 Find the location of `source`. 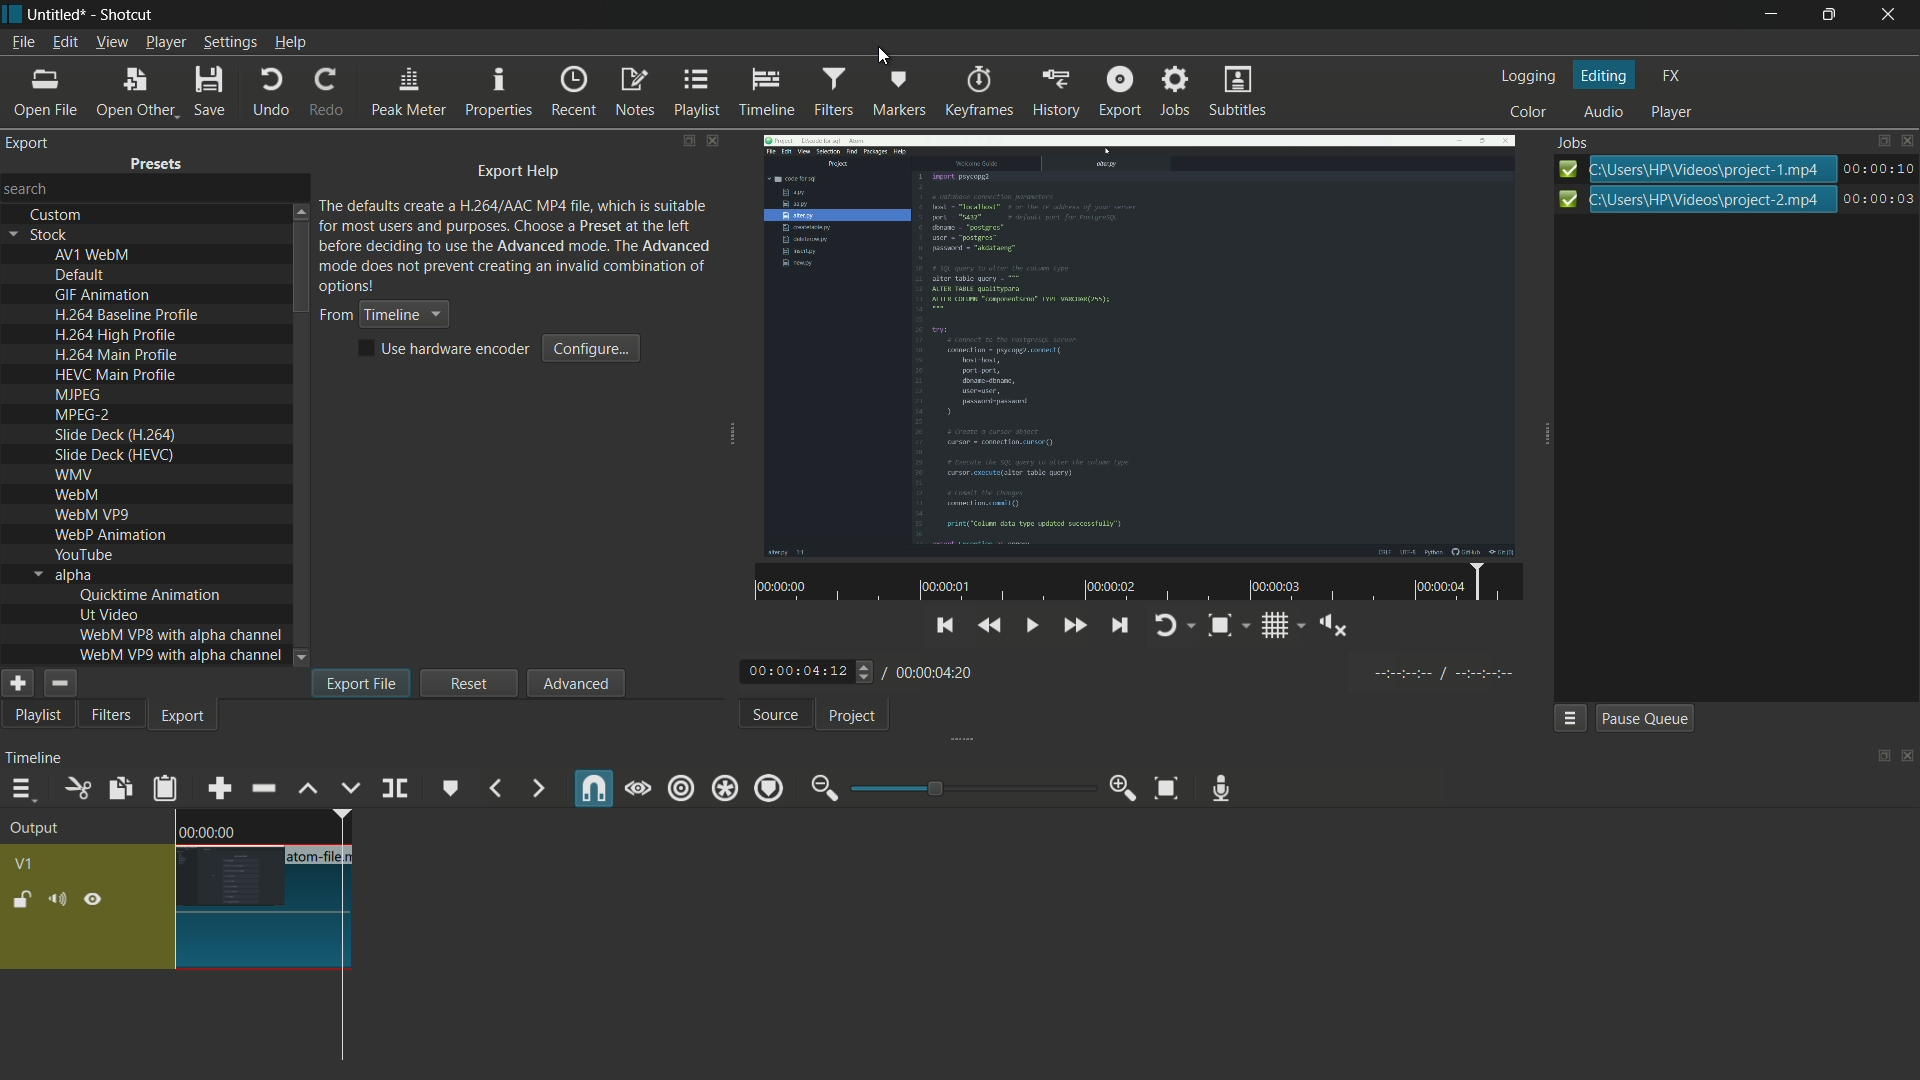

source is located at coordinates (775, 716).